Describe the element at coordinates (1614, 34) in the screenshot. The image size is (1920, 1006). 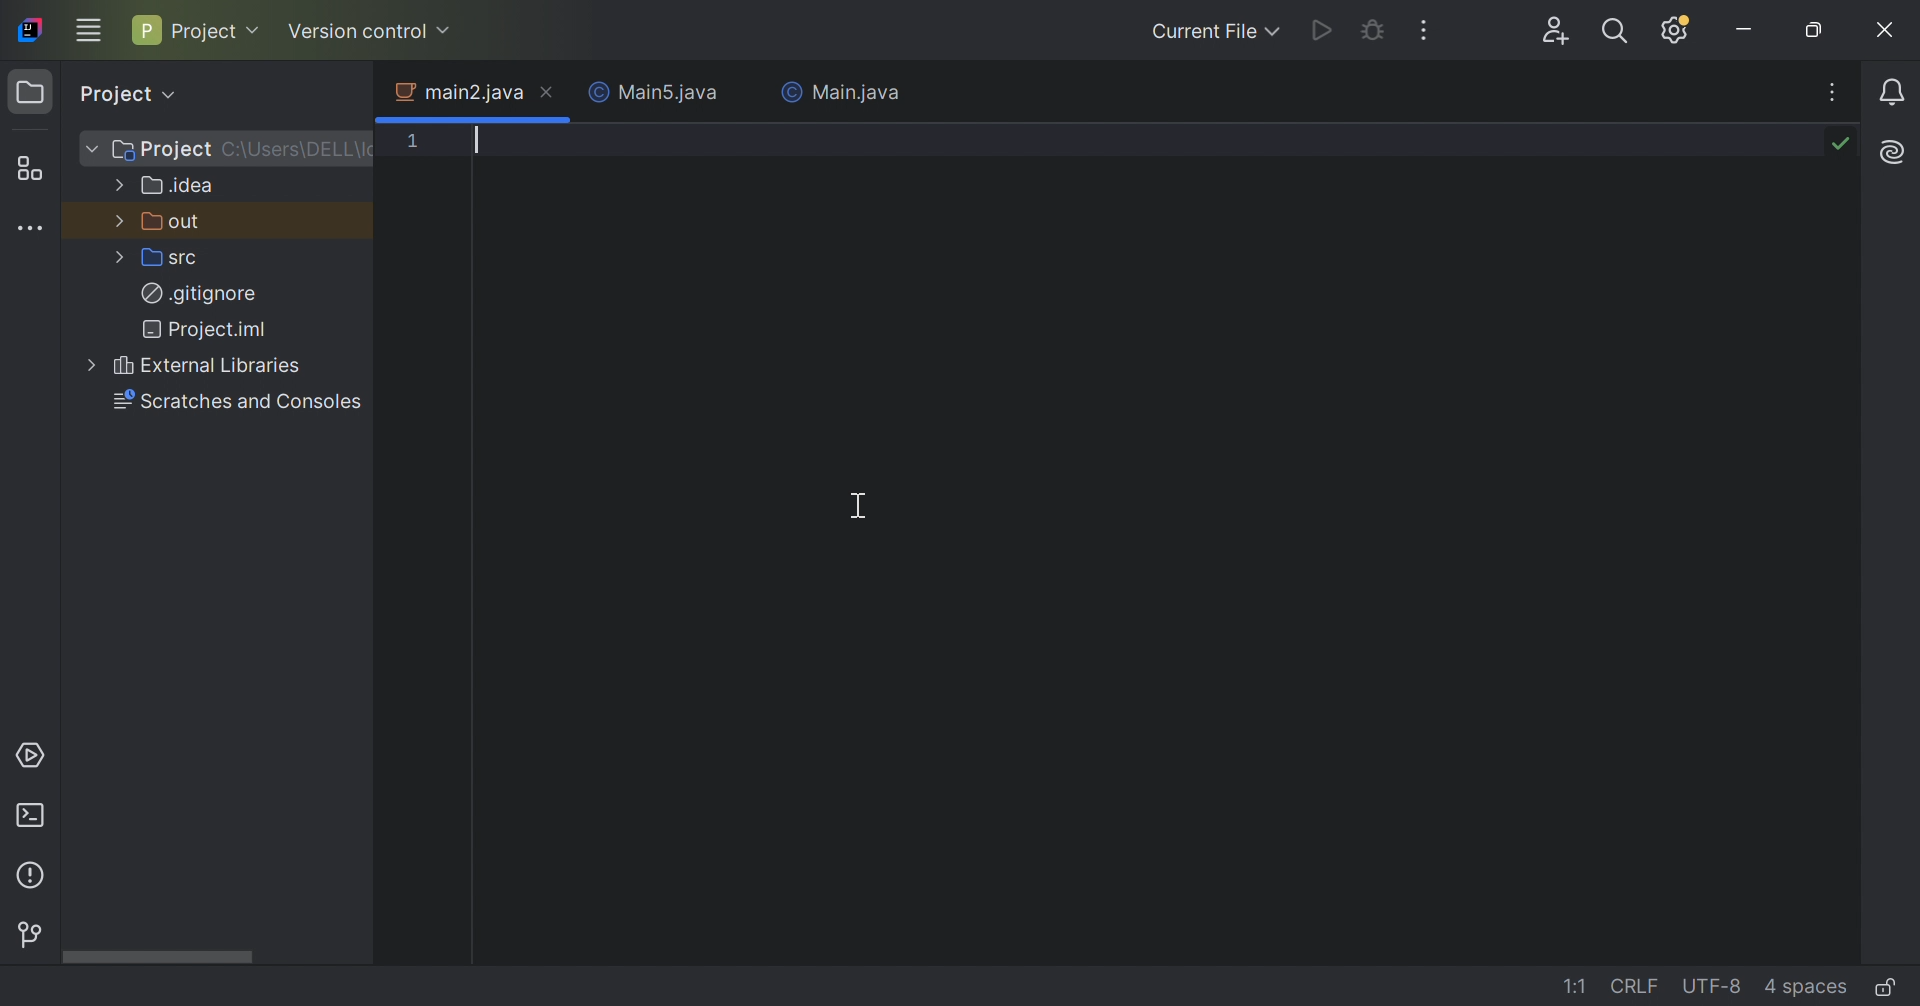
I see `Search everywhere` at that location.